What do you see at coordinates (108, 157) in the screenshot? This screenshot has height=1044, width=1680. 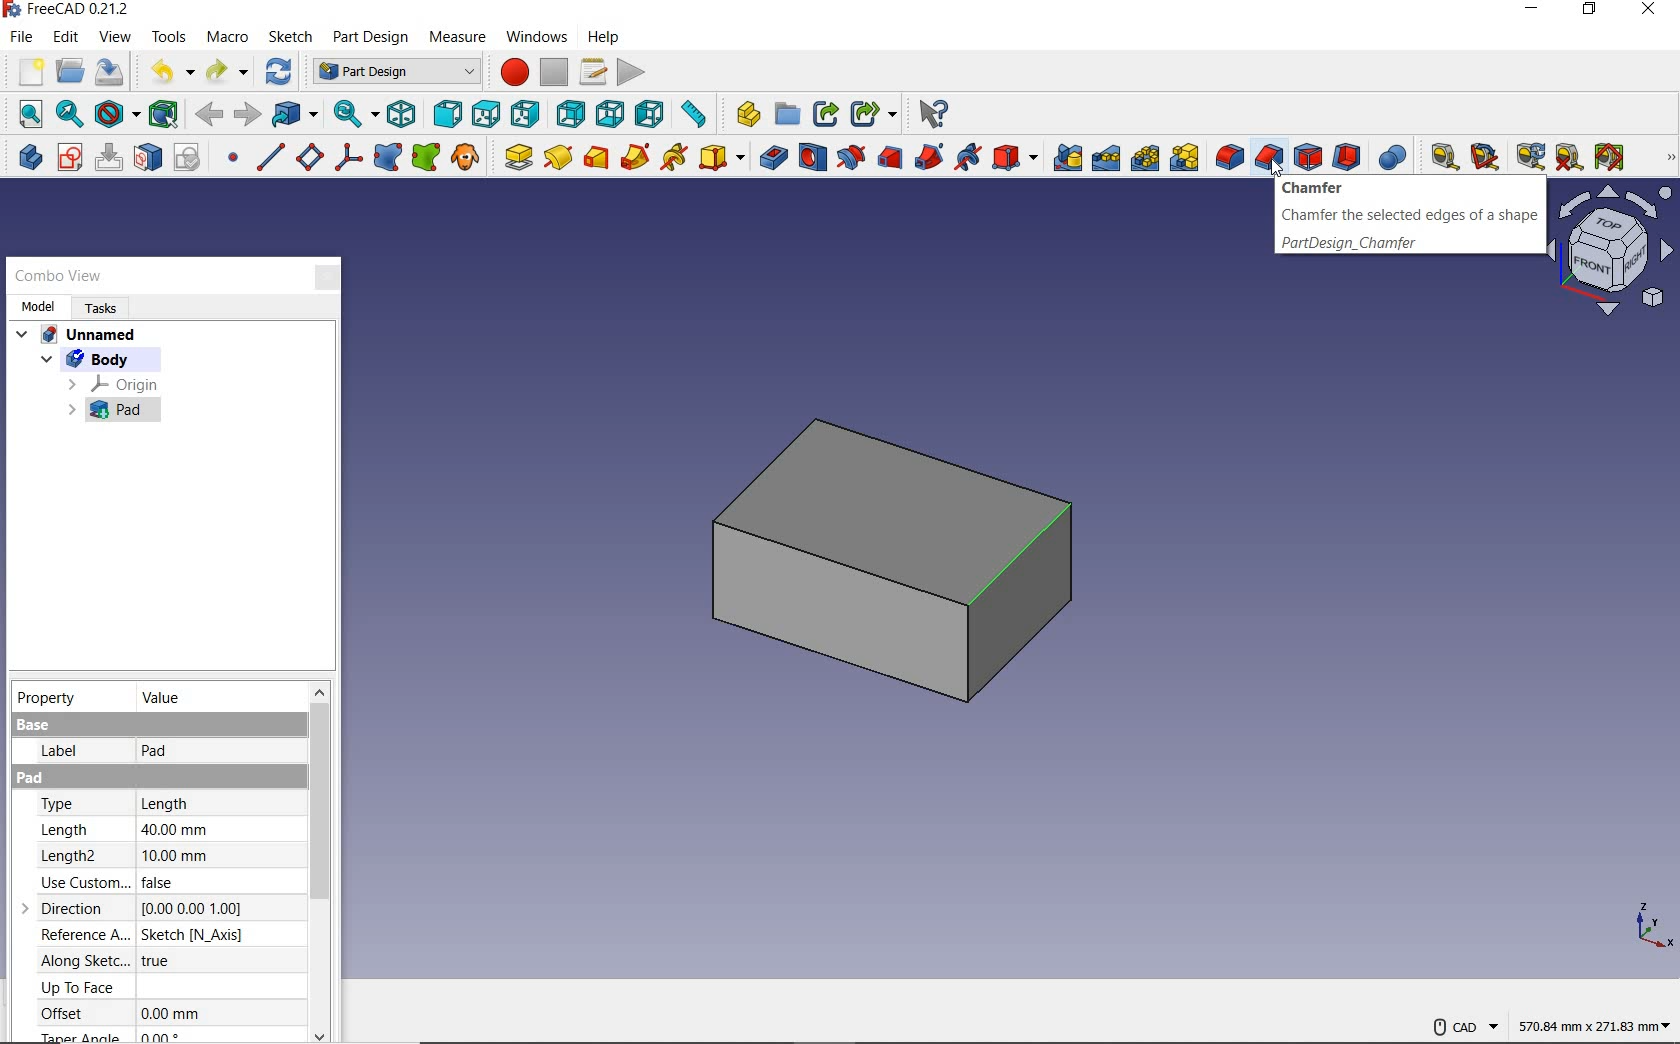 I see `edit sketch` at bounding box center [108, 157].